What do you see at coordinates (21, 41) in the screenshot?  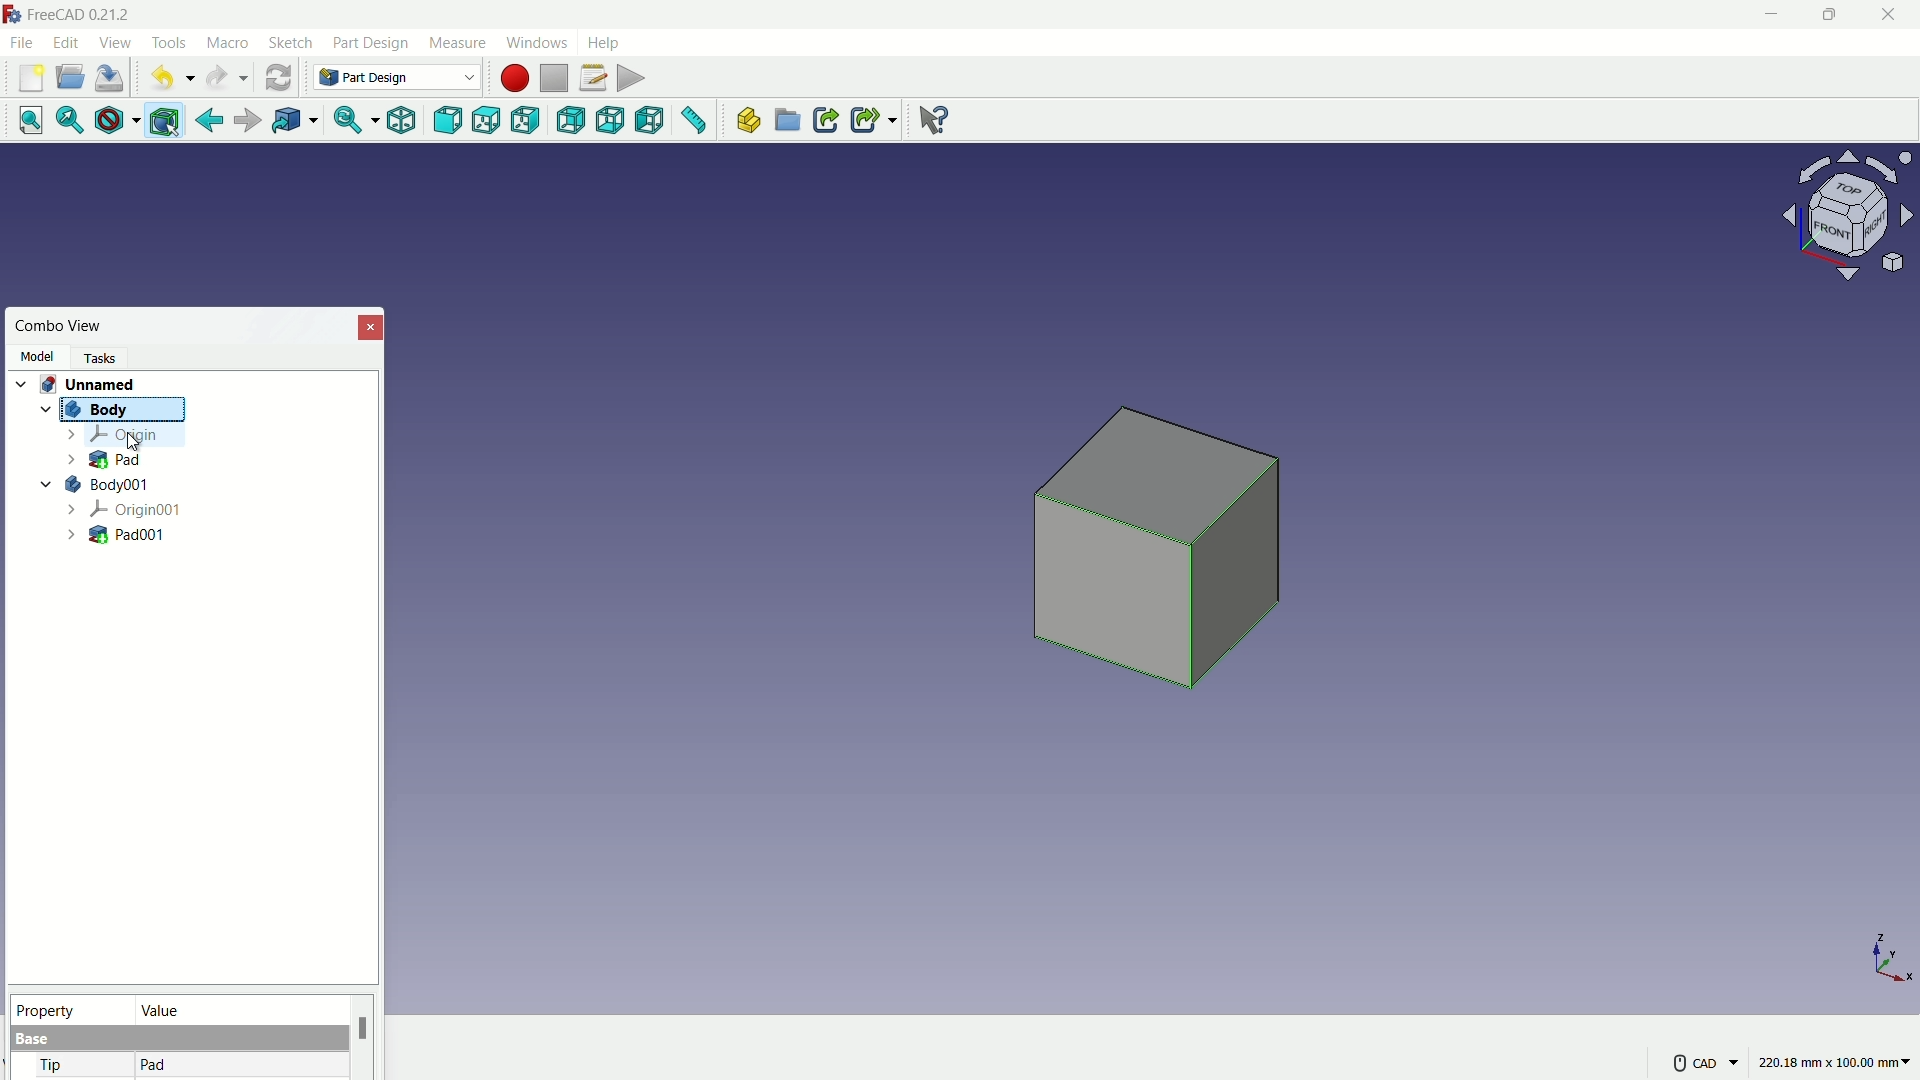 I see `file` at bounding box center [21, 41].